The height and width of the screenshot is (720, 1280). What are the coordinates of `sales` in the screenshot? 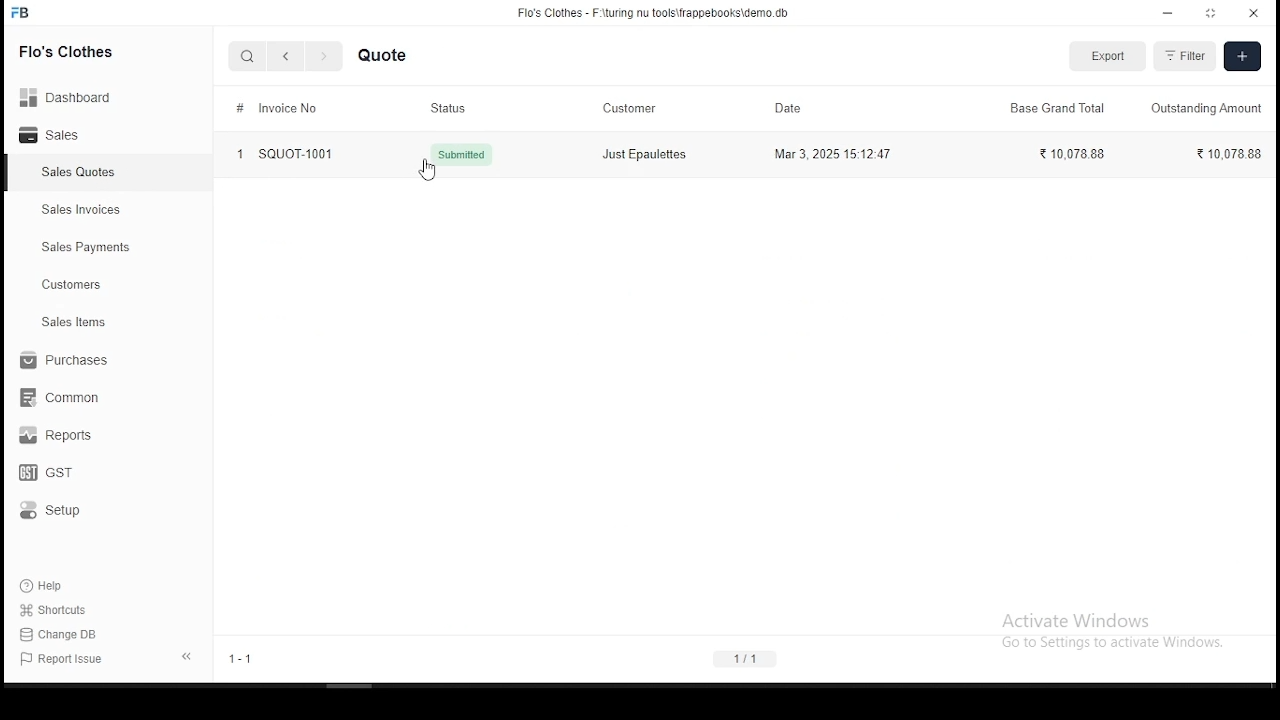 It's located at (75, 172).